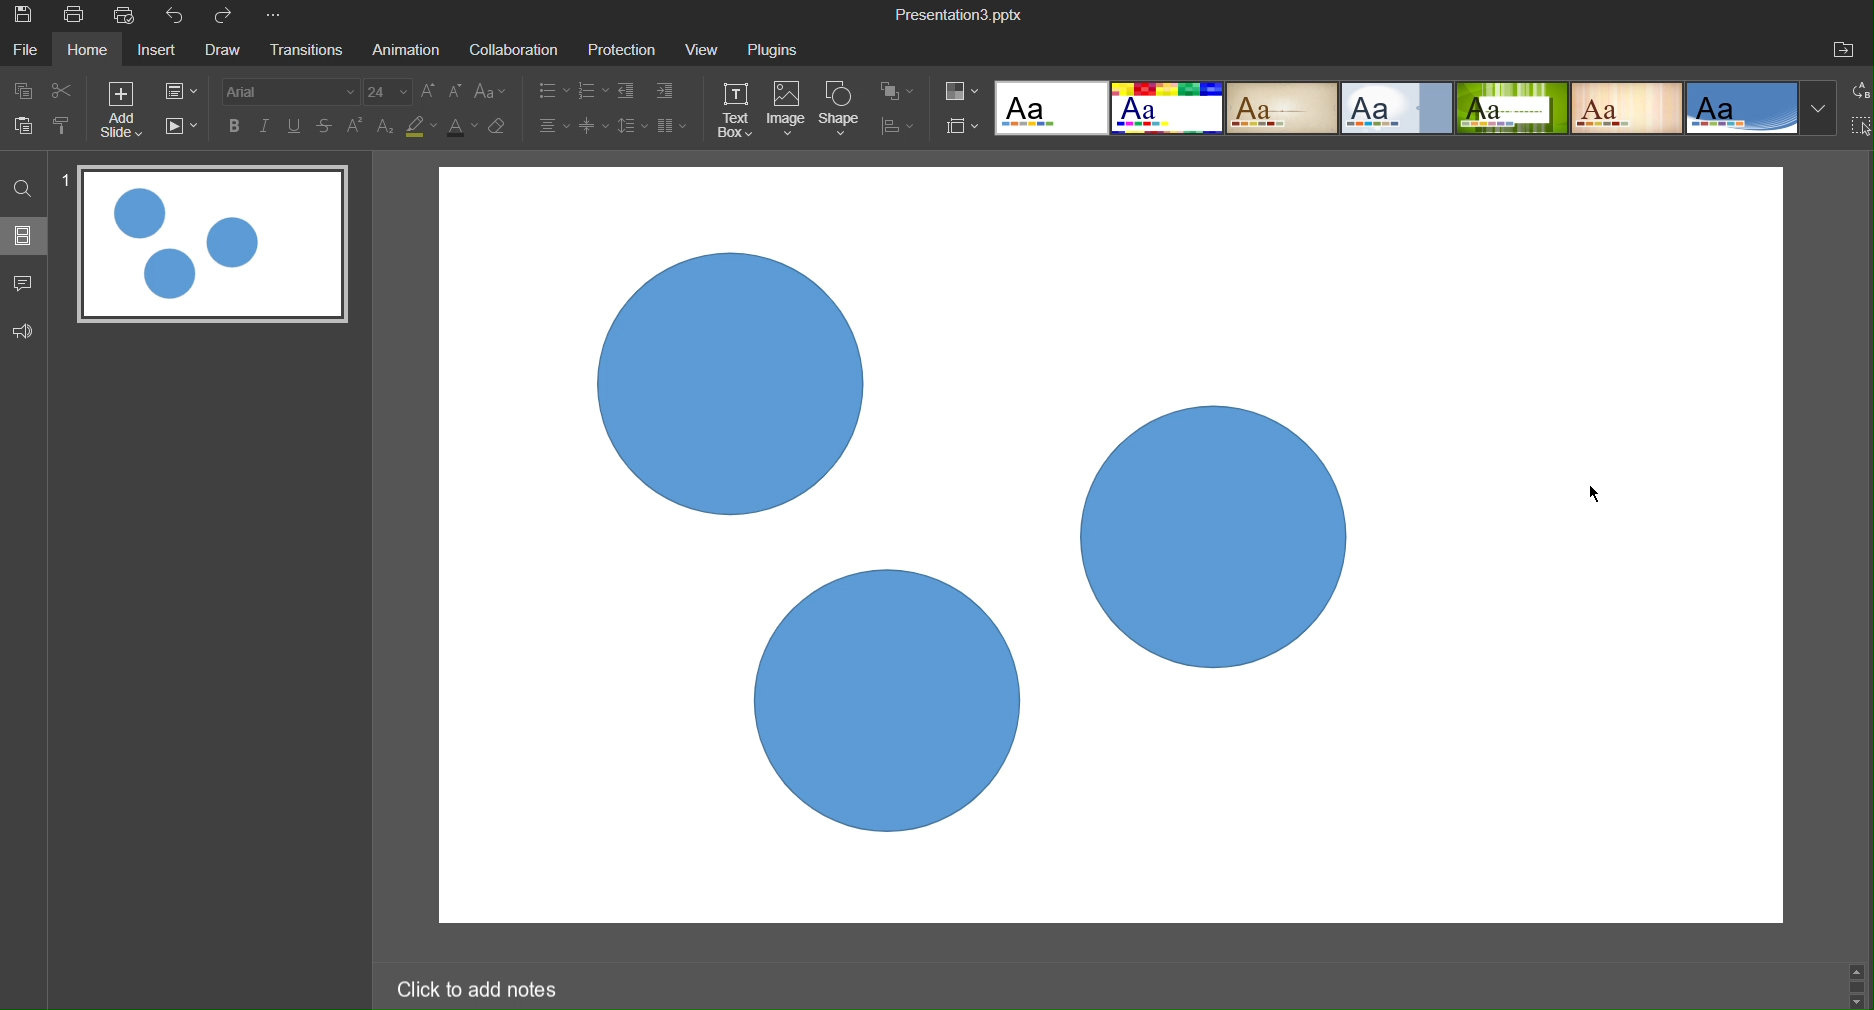  Describe the element at coordinates (213, 248) in the screenshot. I see `Slide 1` at that location.